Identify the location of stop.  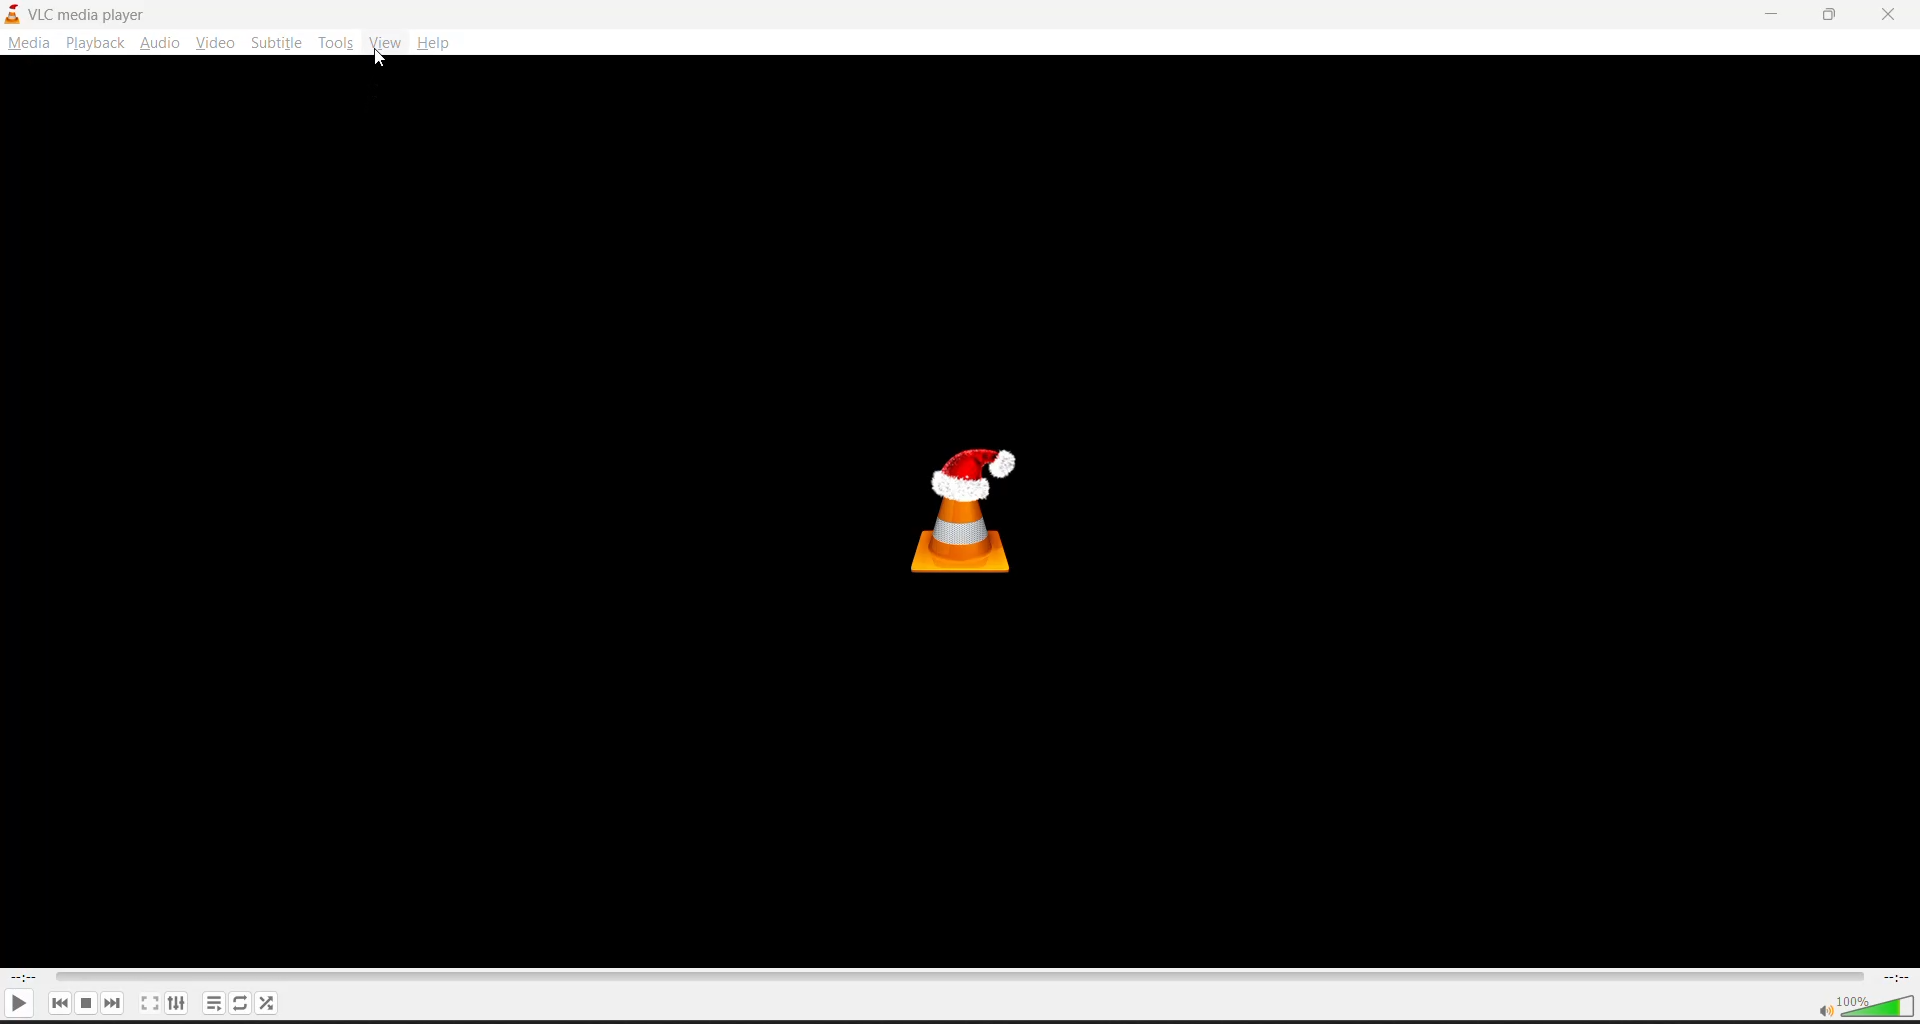
(87, 1003).